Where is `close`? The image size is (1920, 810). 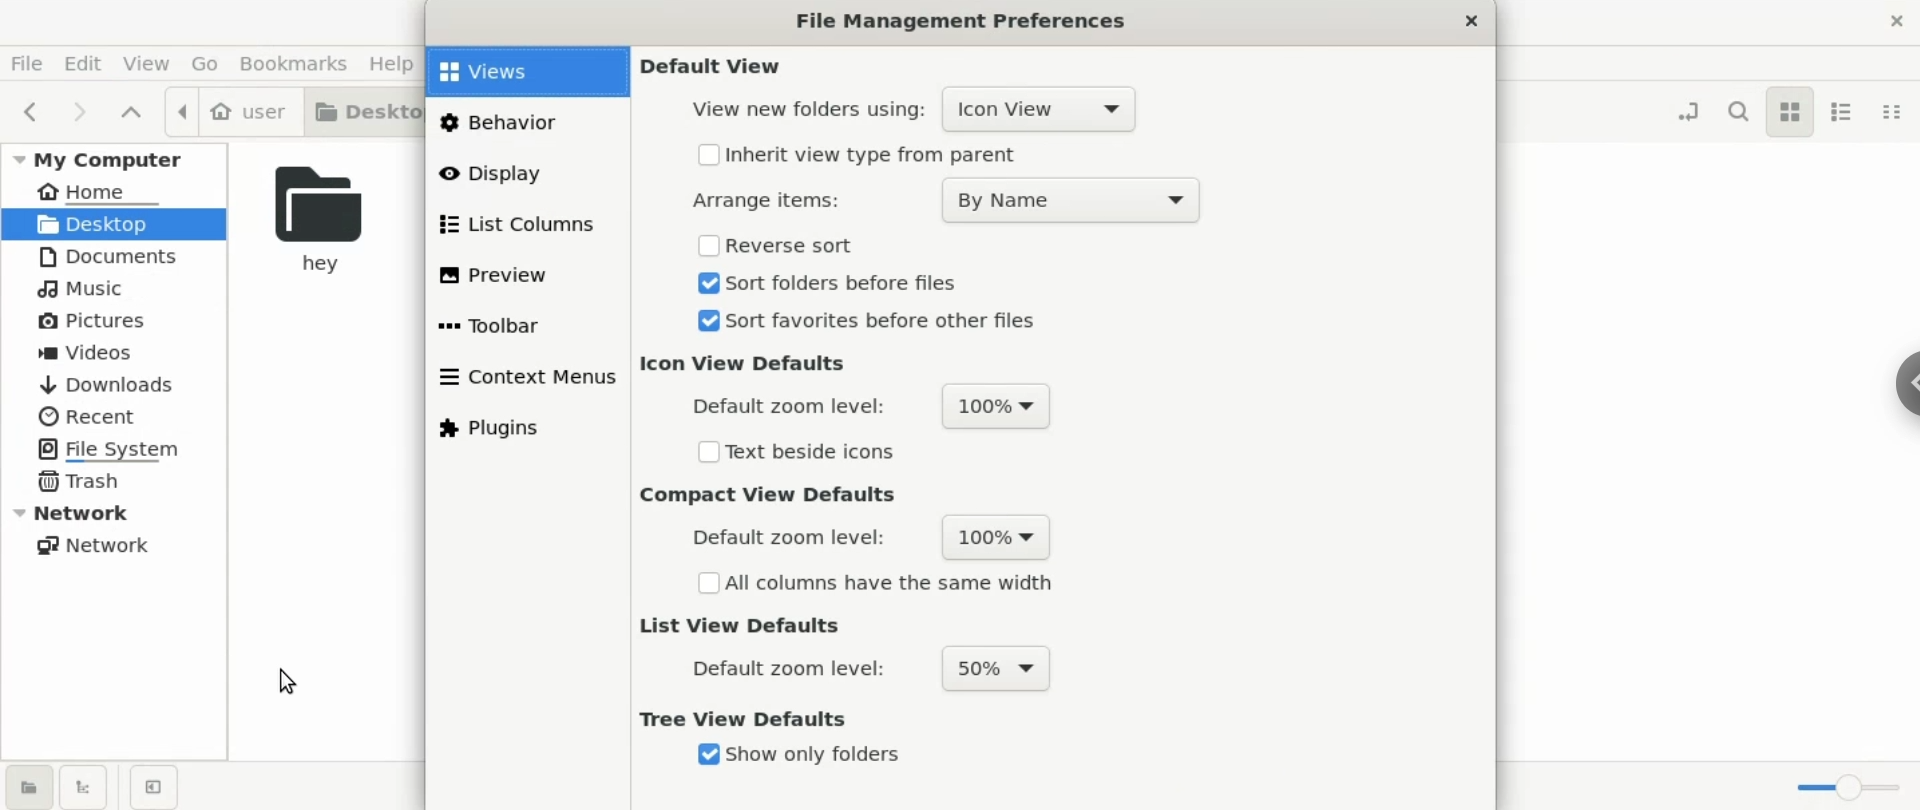
close is located at coordinates (1466, 20).